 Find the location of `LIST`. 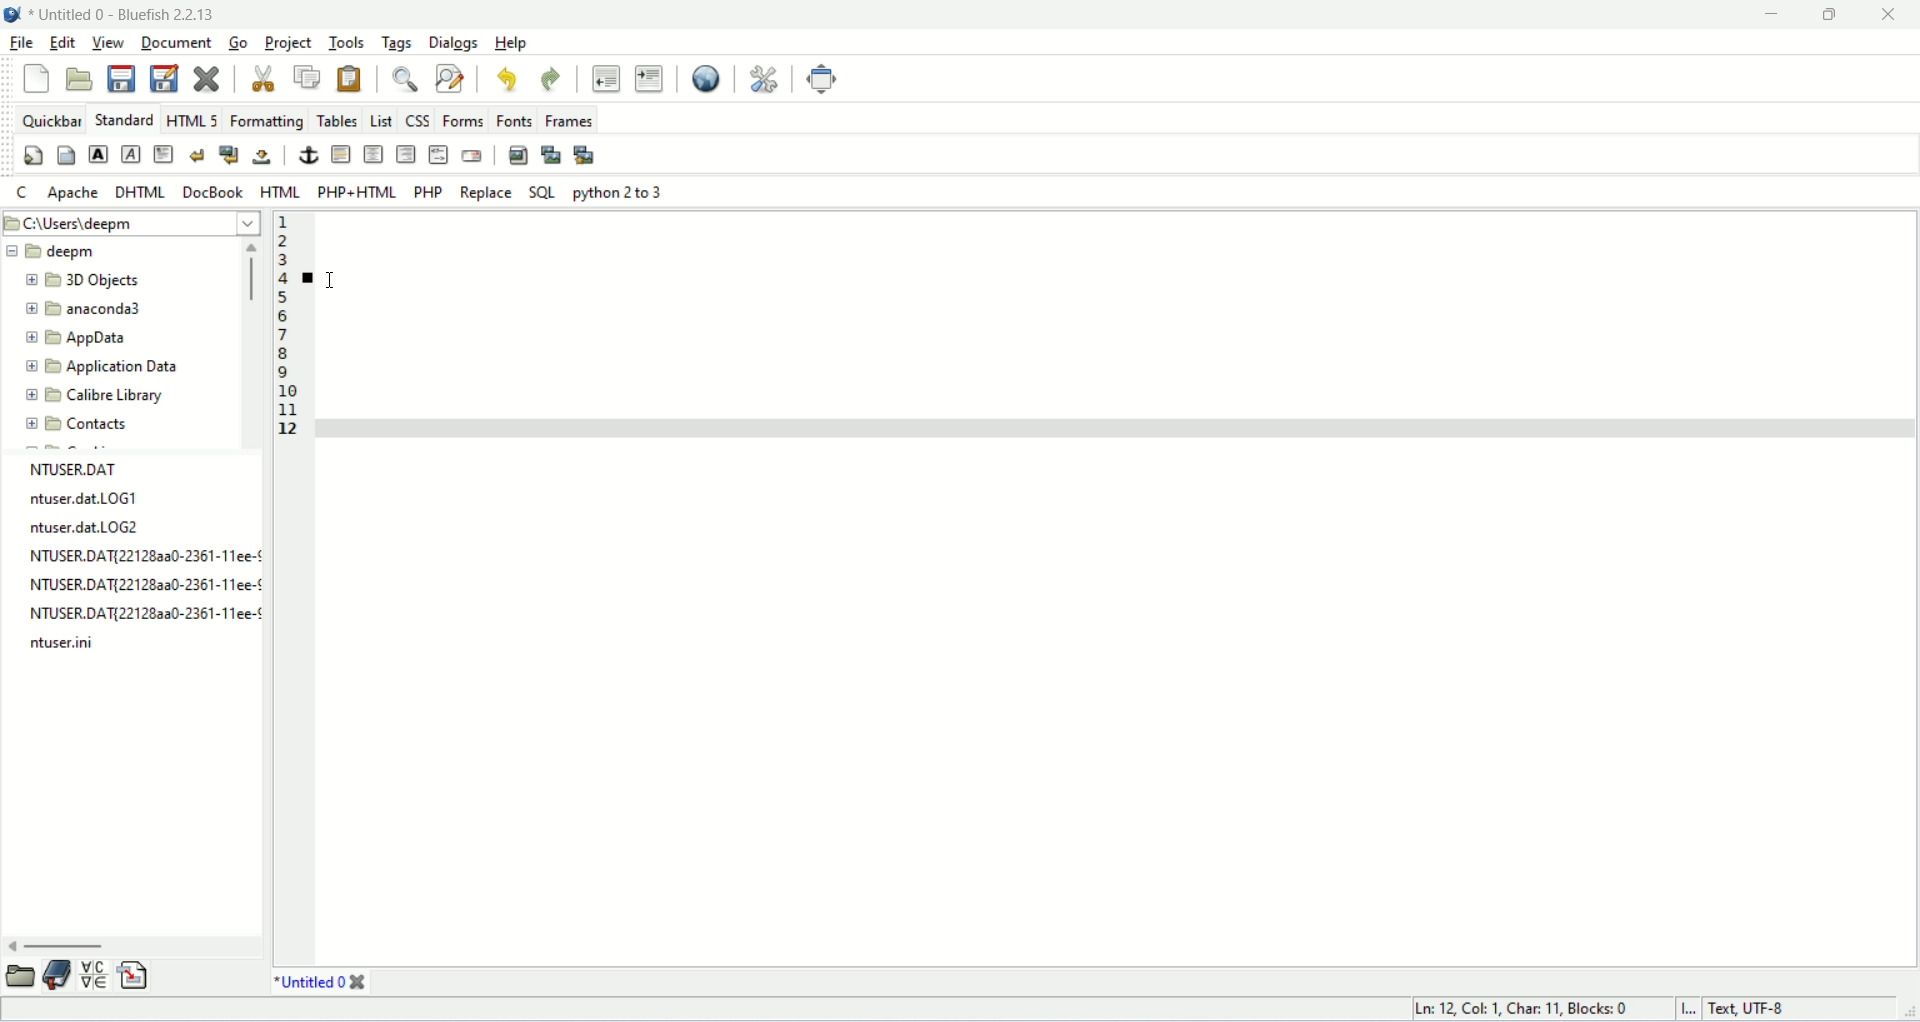

LIST is located at coordinates (383, 120).